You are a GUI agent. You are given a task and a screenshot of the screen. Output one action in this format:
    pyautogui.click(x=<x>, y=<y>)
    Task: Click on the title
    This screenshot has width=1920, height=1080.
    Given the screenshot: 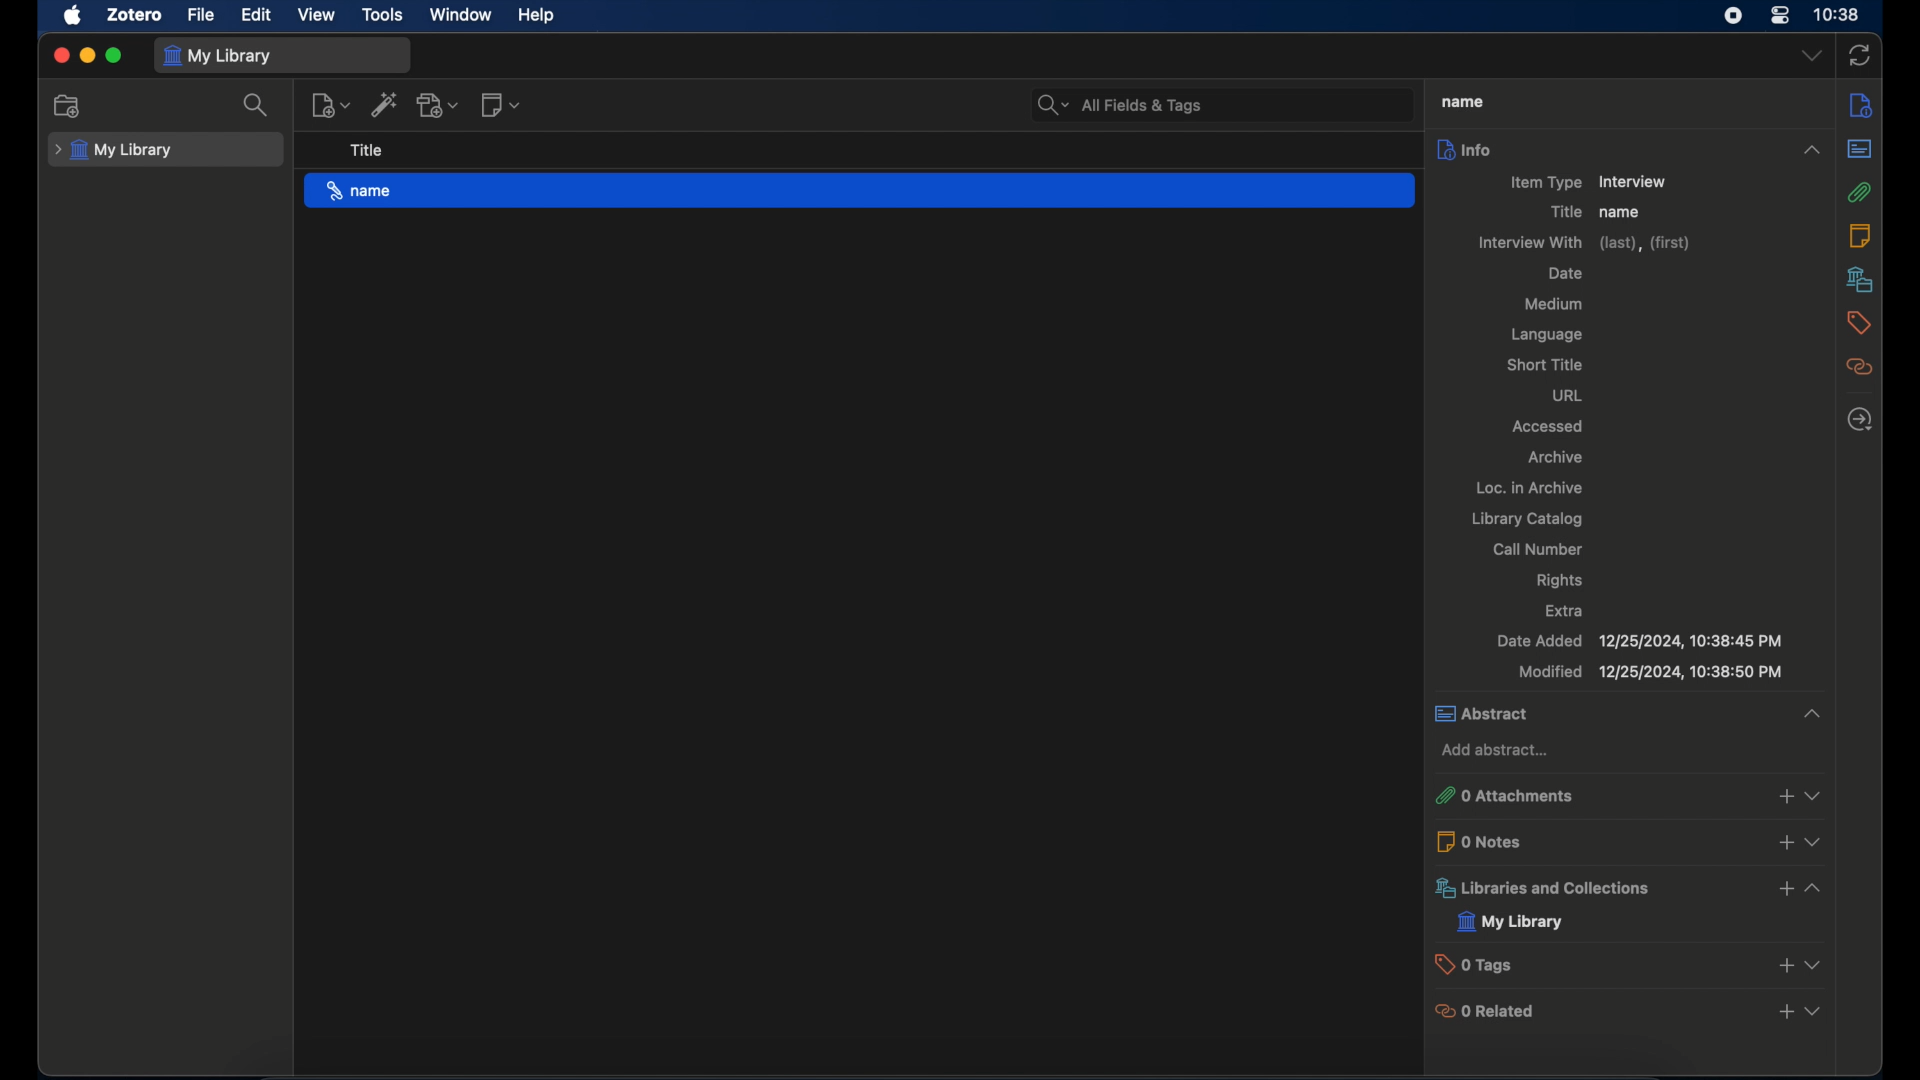 What is the action you would take?
    pyautogui.click(x=1462, y=101)
    